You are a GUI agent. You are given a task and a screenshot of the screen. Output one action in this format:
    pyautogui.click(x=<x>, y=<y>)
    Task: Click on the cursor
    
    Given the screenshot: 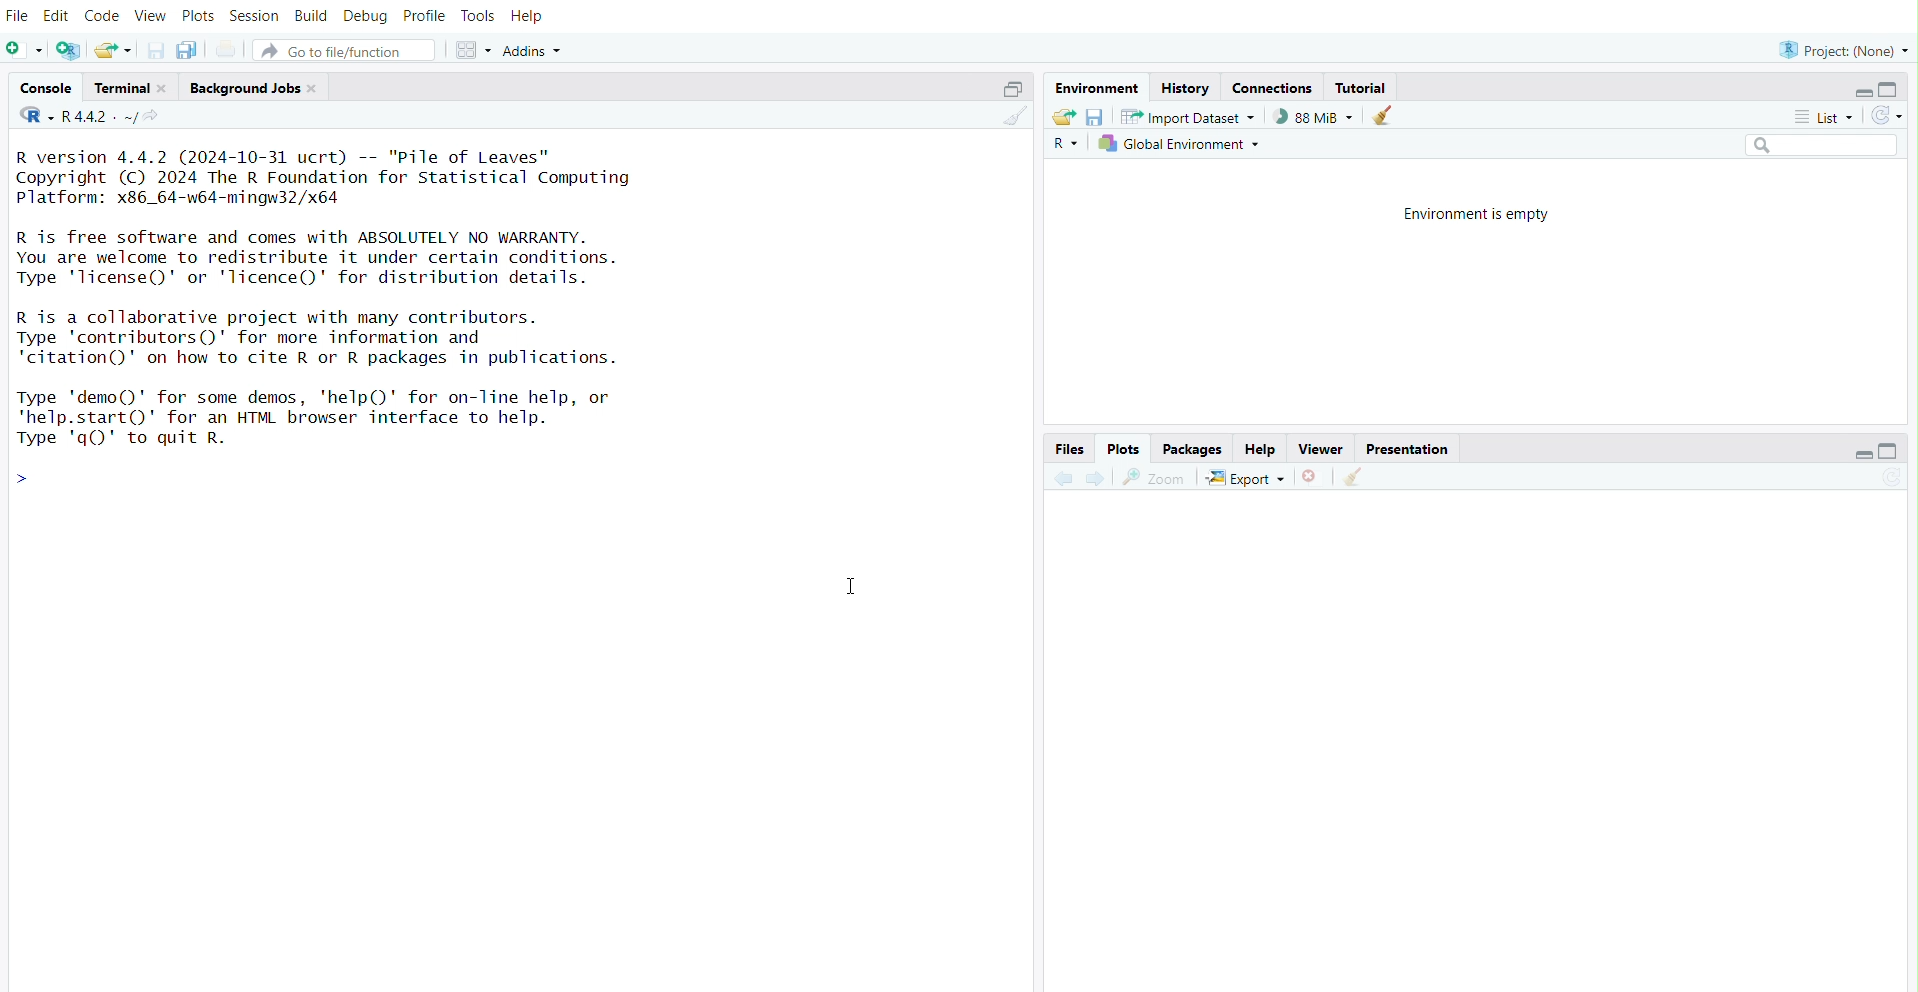 What is the action you would take?
    pyautogui.click(x=848, y=589)
    